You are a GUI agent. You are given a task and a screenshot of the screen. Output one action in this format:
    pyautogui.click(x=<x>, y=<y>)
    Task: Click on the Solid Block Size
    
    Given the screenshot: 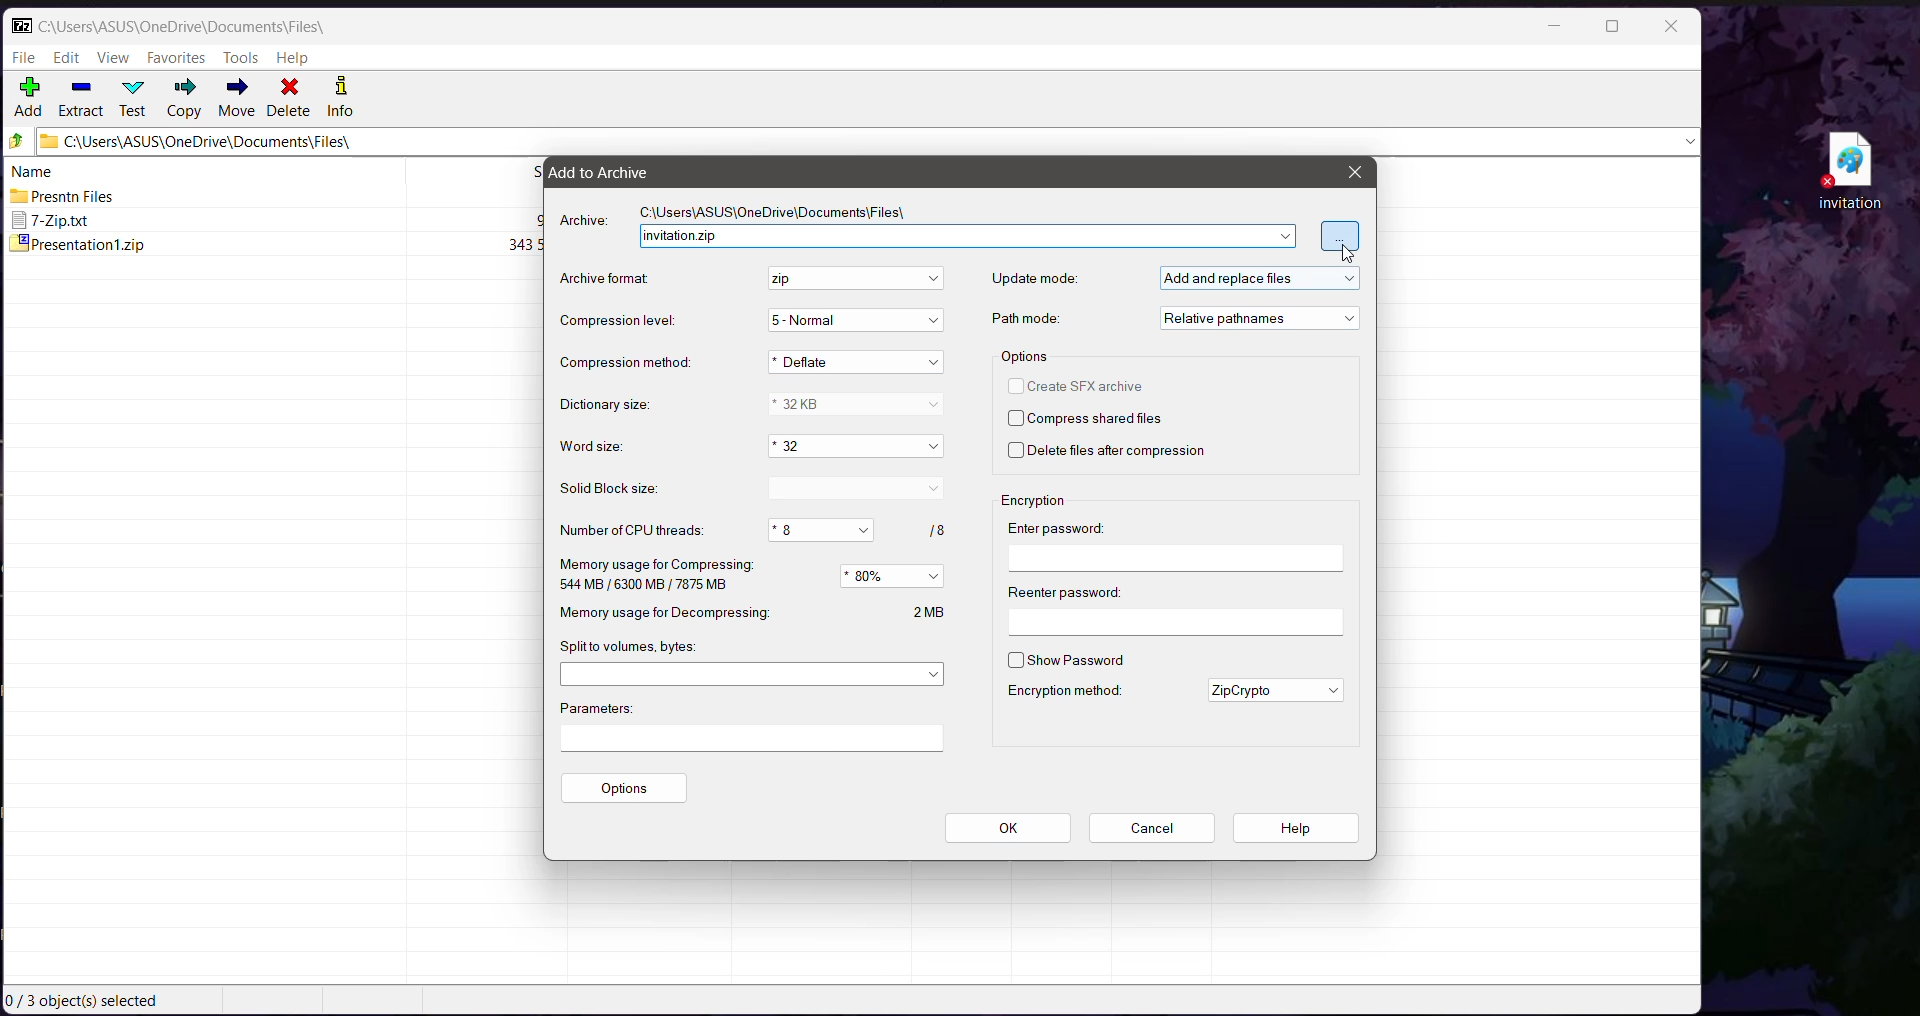 What is the action you would take?
    pyautogui.click(x=617, y=489)
    